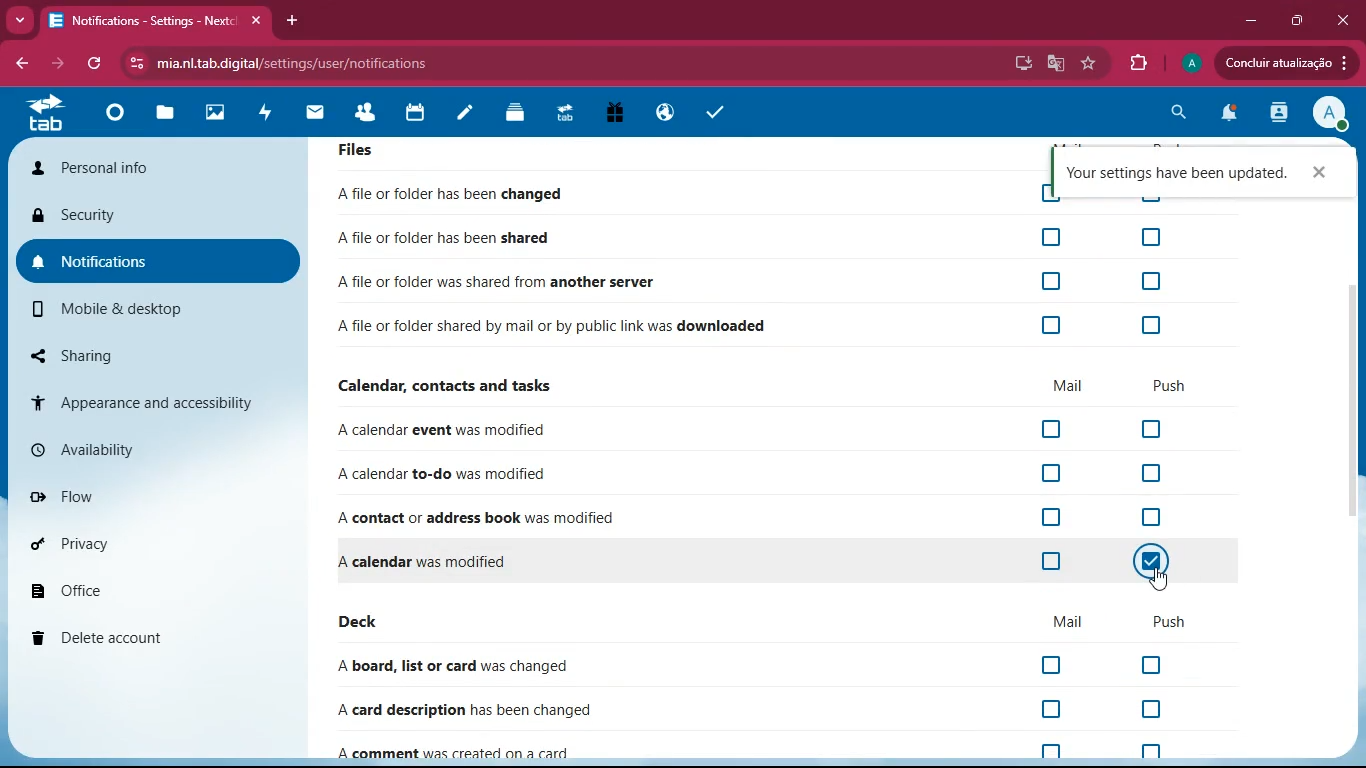 This screenshot has width=1366, height=768. Describe the element at coordinates (136, 546) in the screenshot. I see `privacy` at that location.